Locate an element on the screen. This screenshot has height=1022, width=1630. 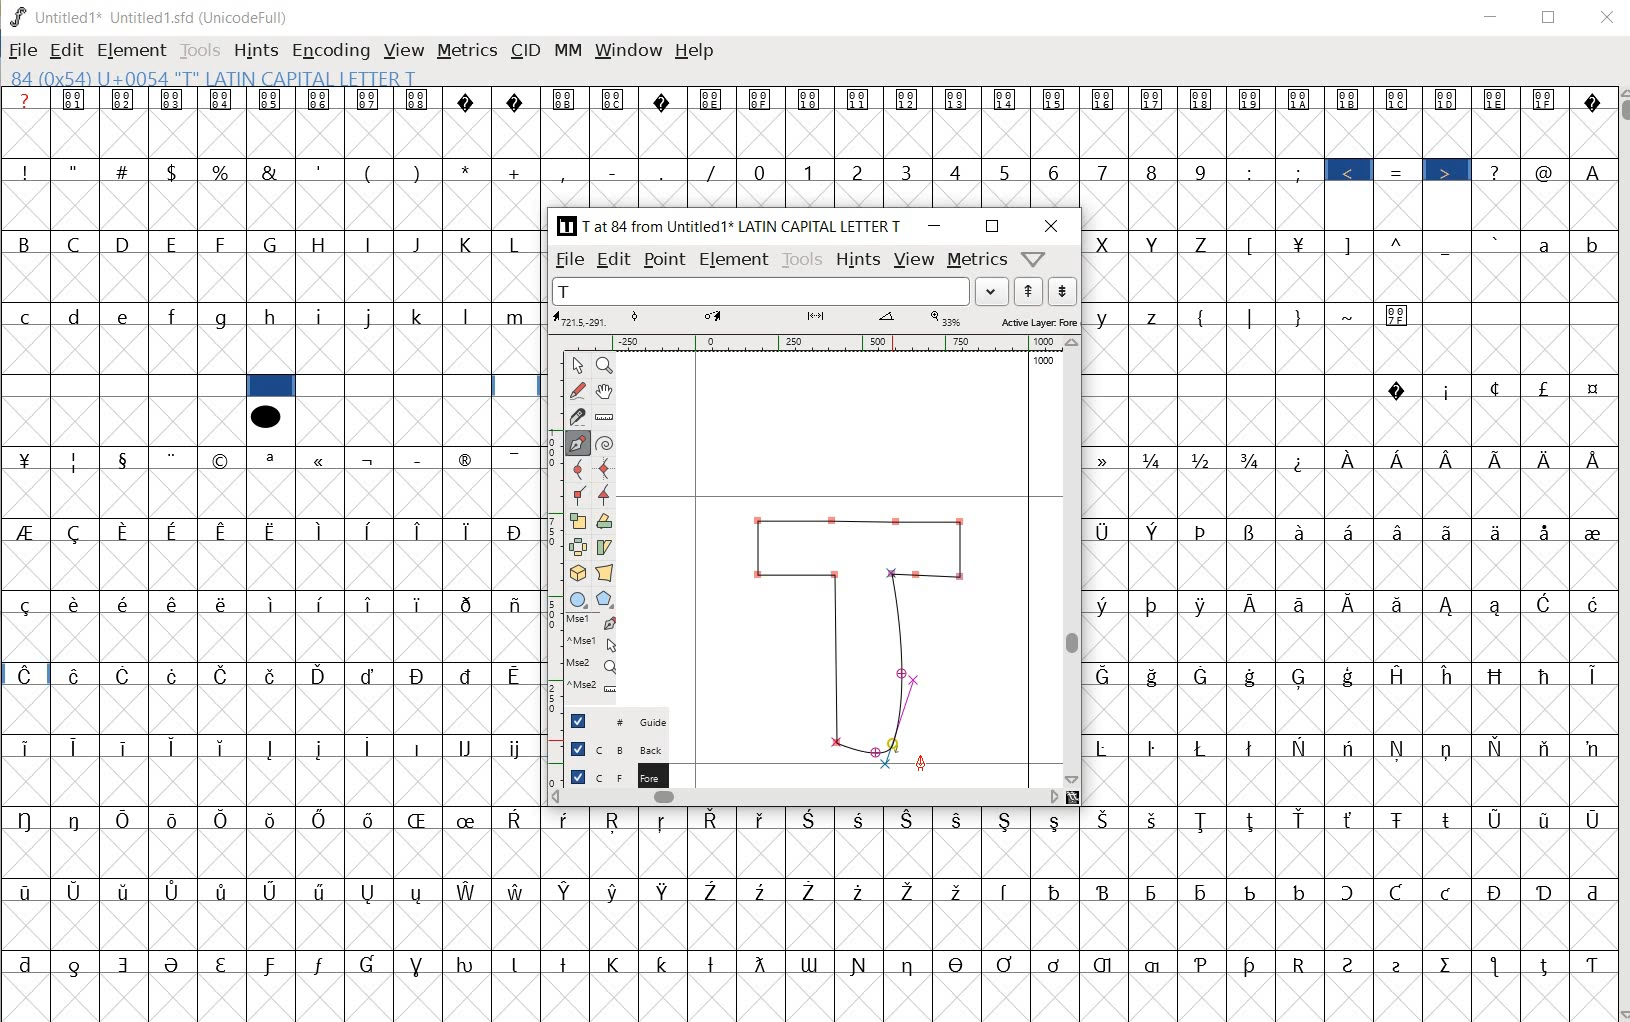
A is located at coordinates (1591, 169).